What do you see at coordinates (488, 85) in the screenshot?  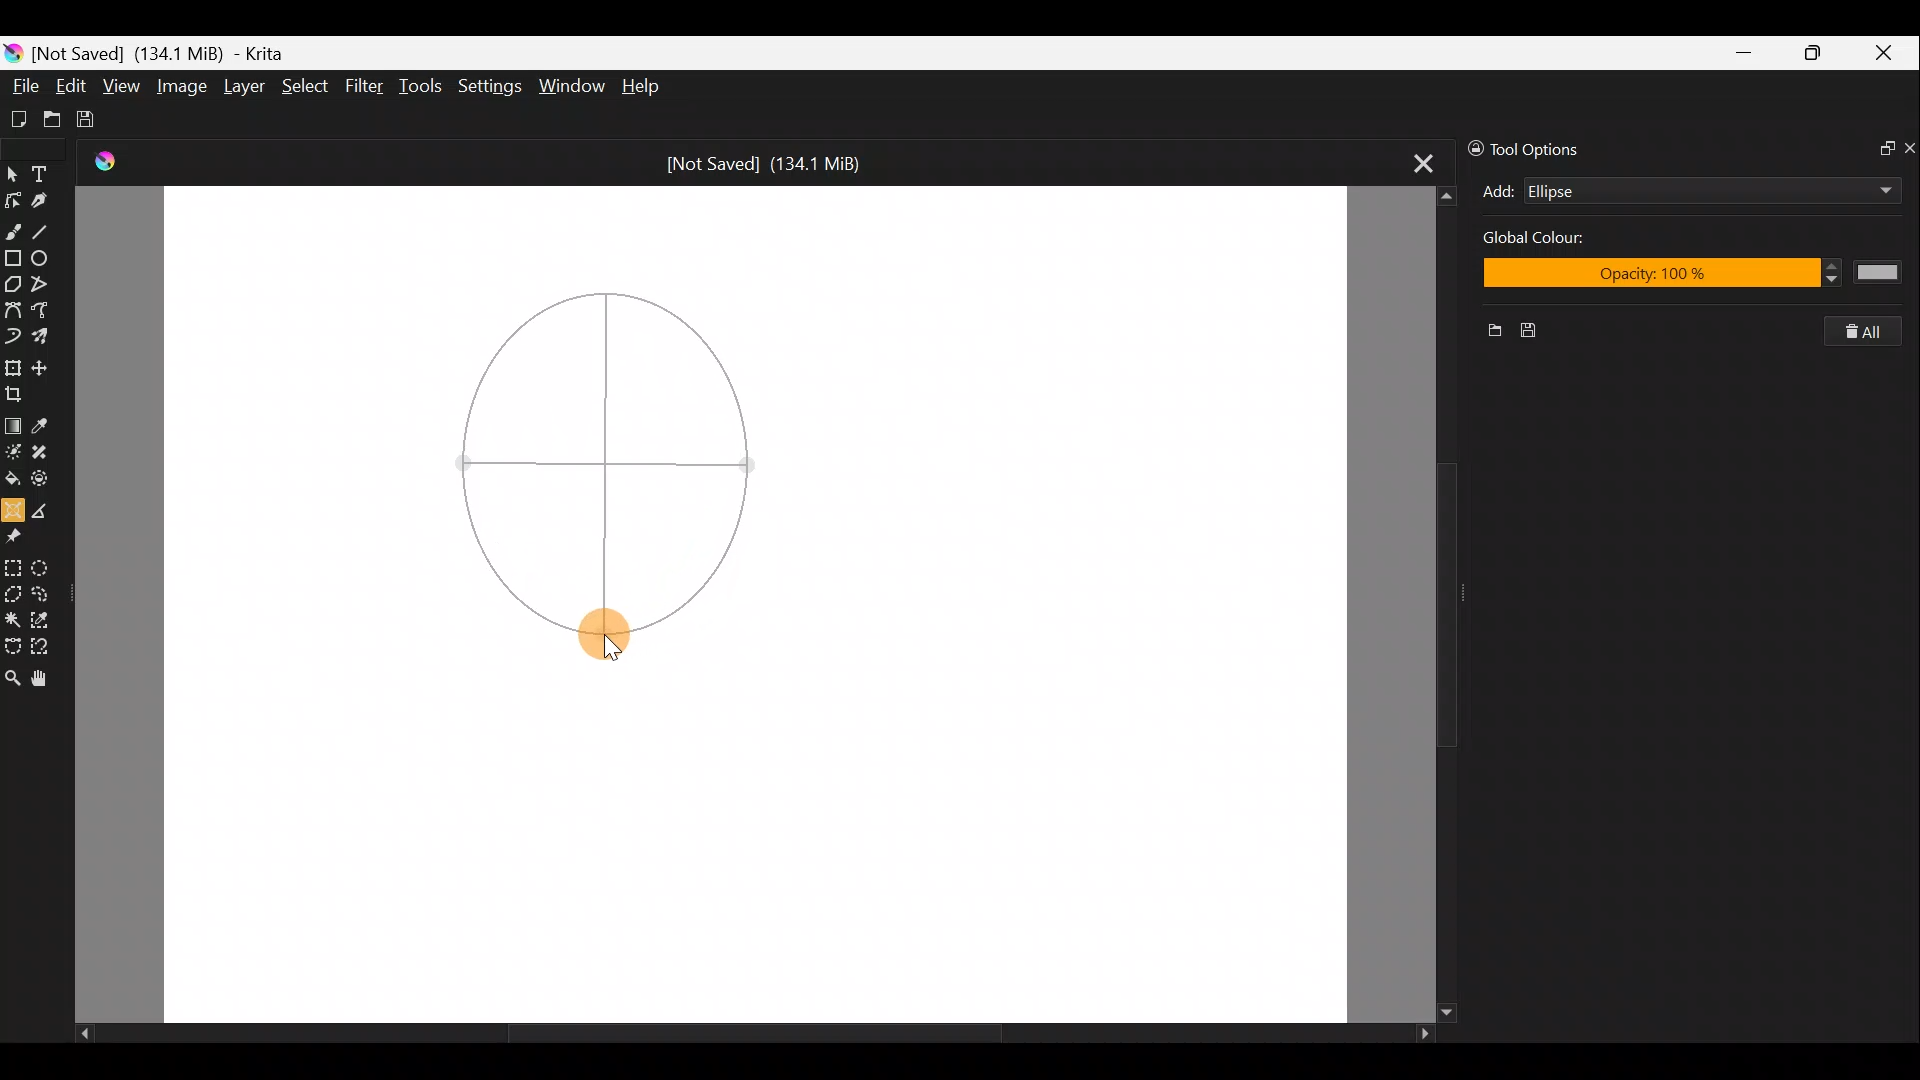 I see `Settings` at bounding box center [488, 85].